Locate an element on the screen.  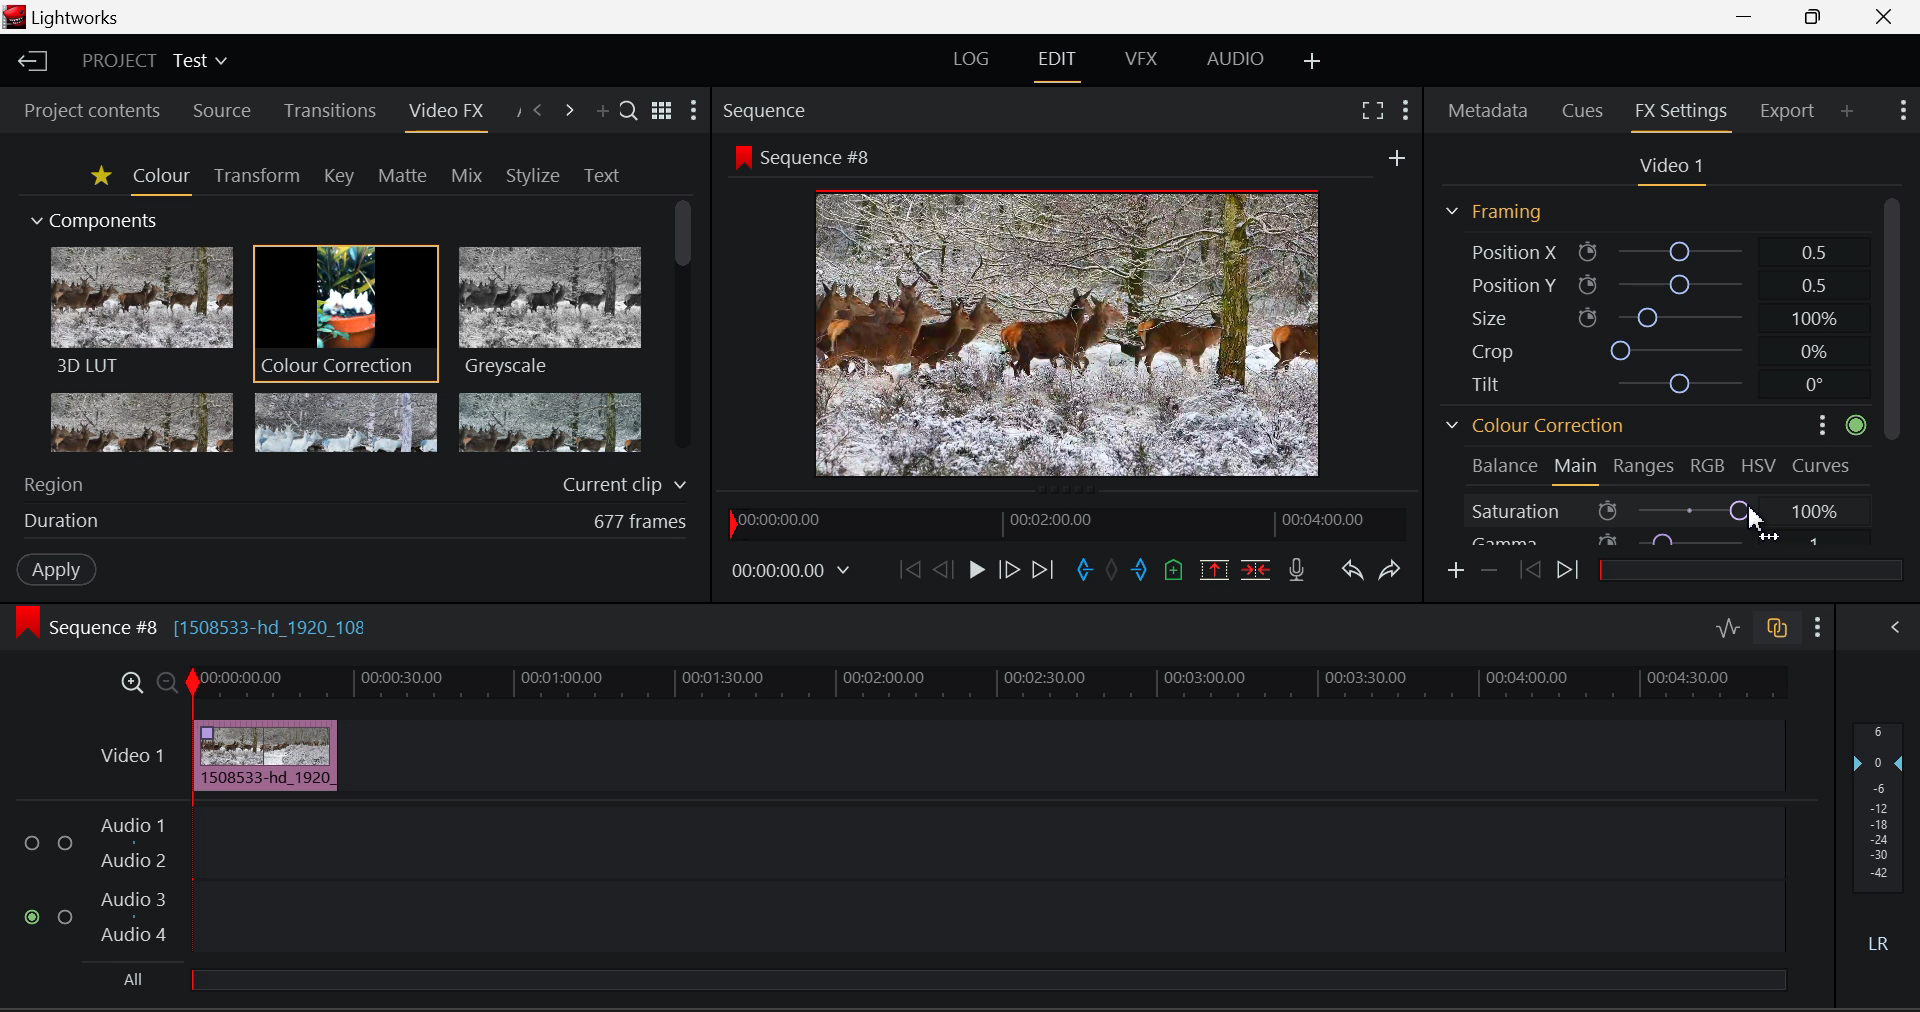
Preview Screen Altered is located at coordinates (1060, 330).